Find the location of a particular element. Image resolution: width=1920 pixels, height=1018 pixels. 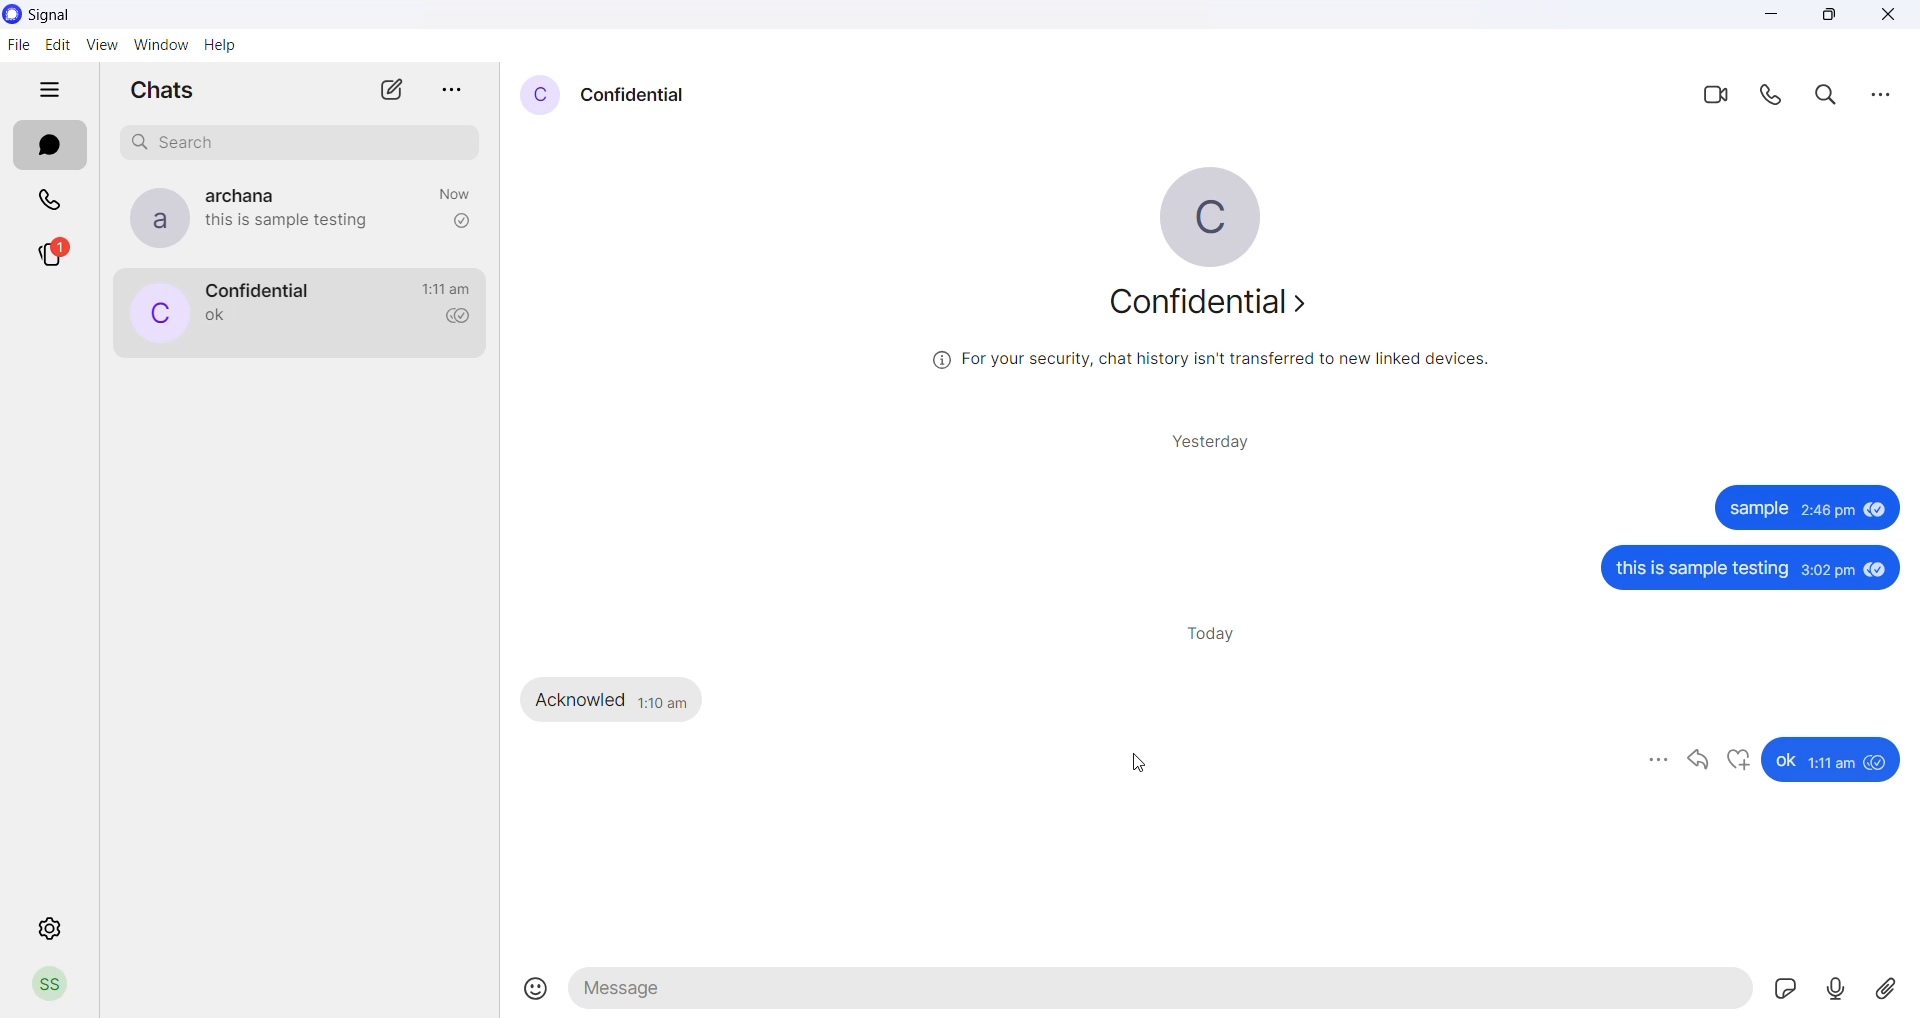

this is sample testing is located at coordinates (1706, 571).